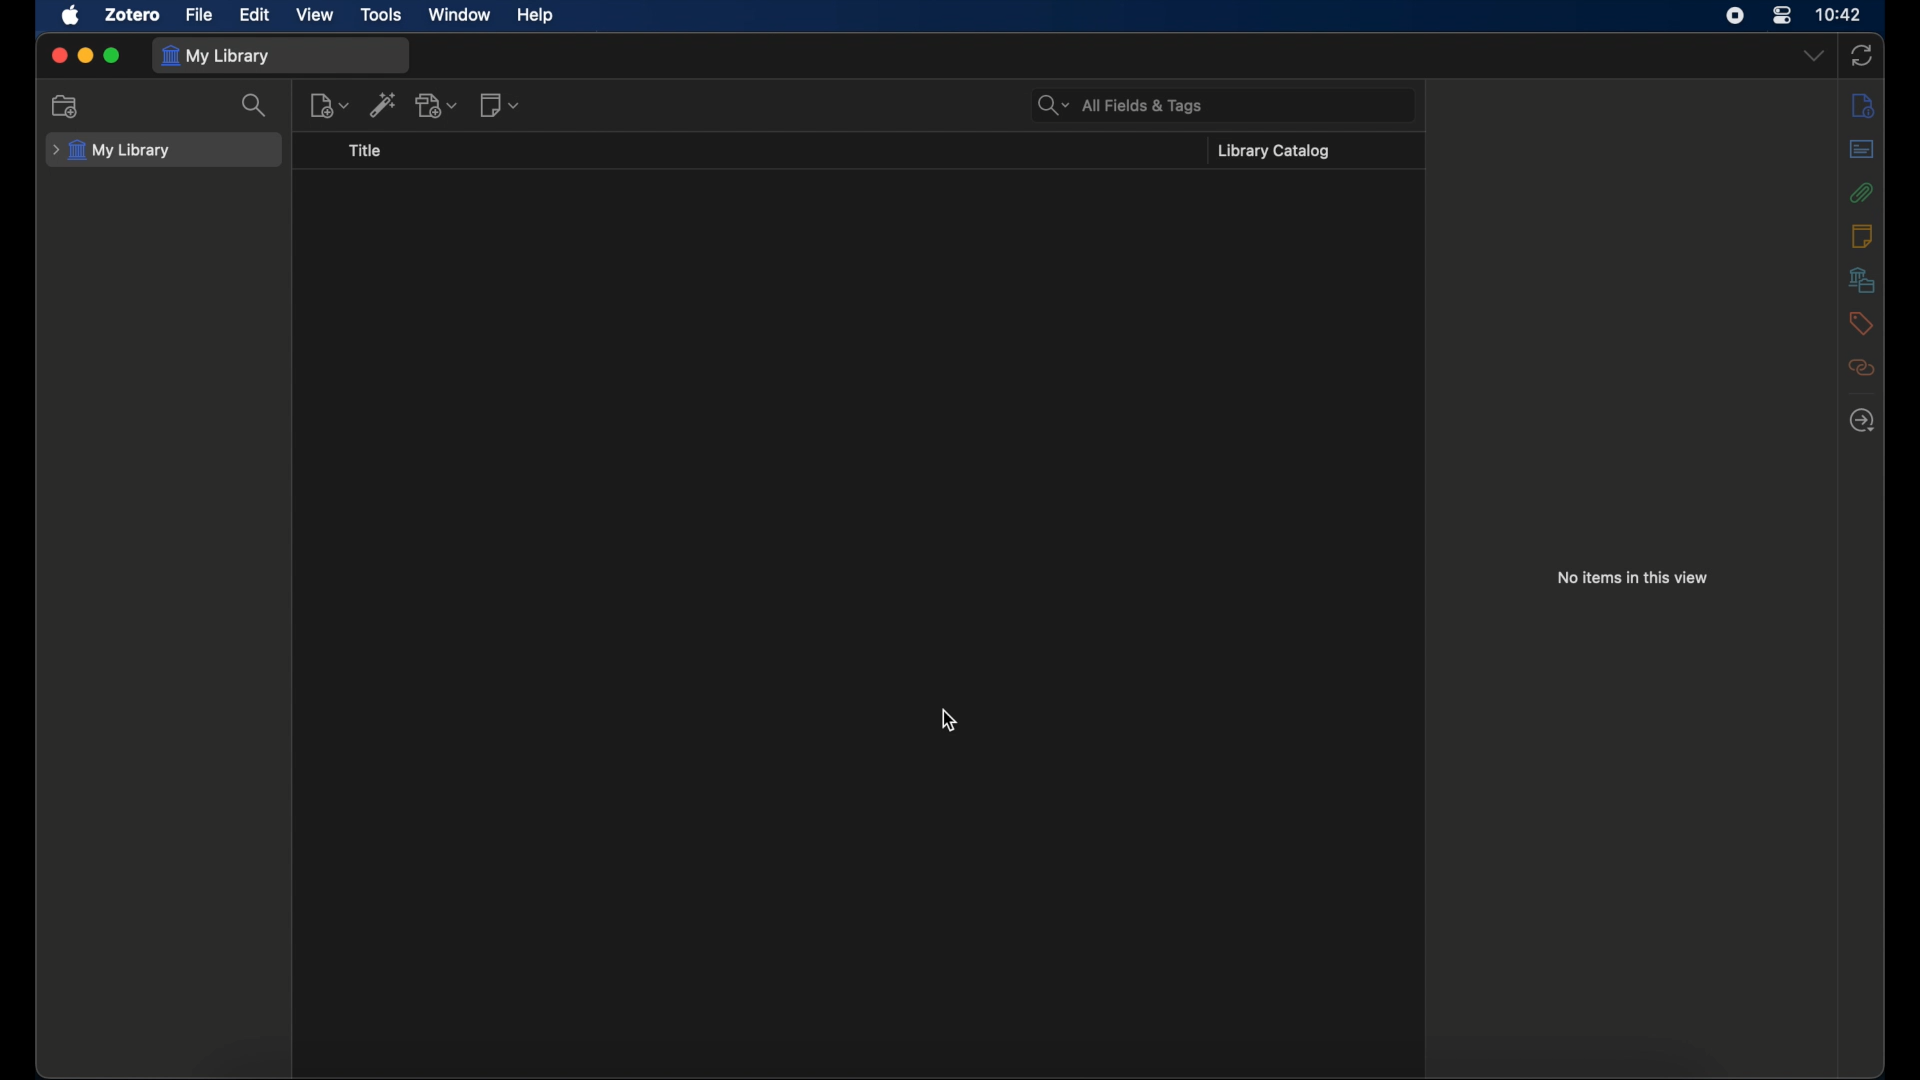 This screenshot has width=1920, height=1080. What do you see at coordinates (1862, 55) in the screenshot?
I see `sync` at bounding box center [1862, 55].